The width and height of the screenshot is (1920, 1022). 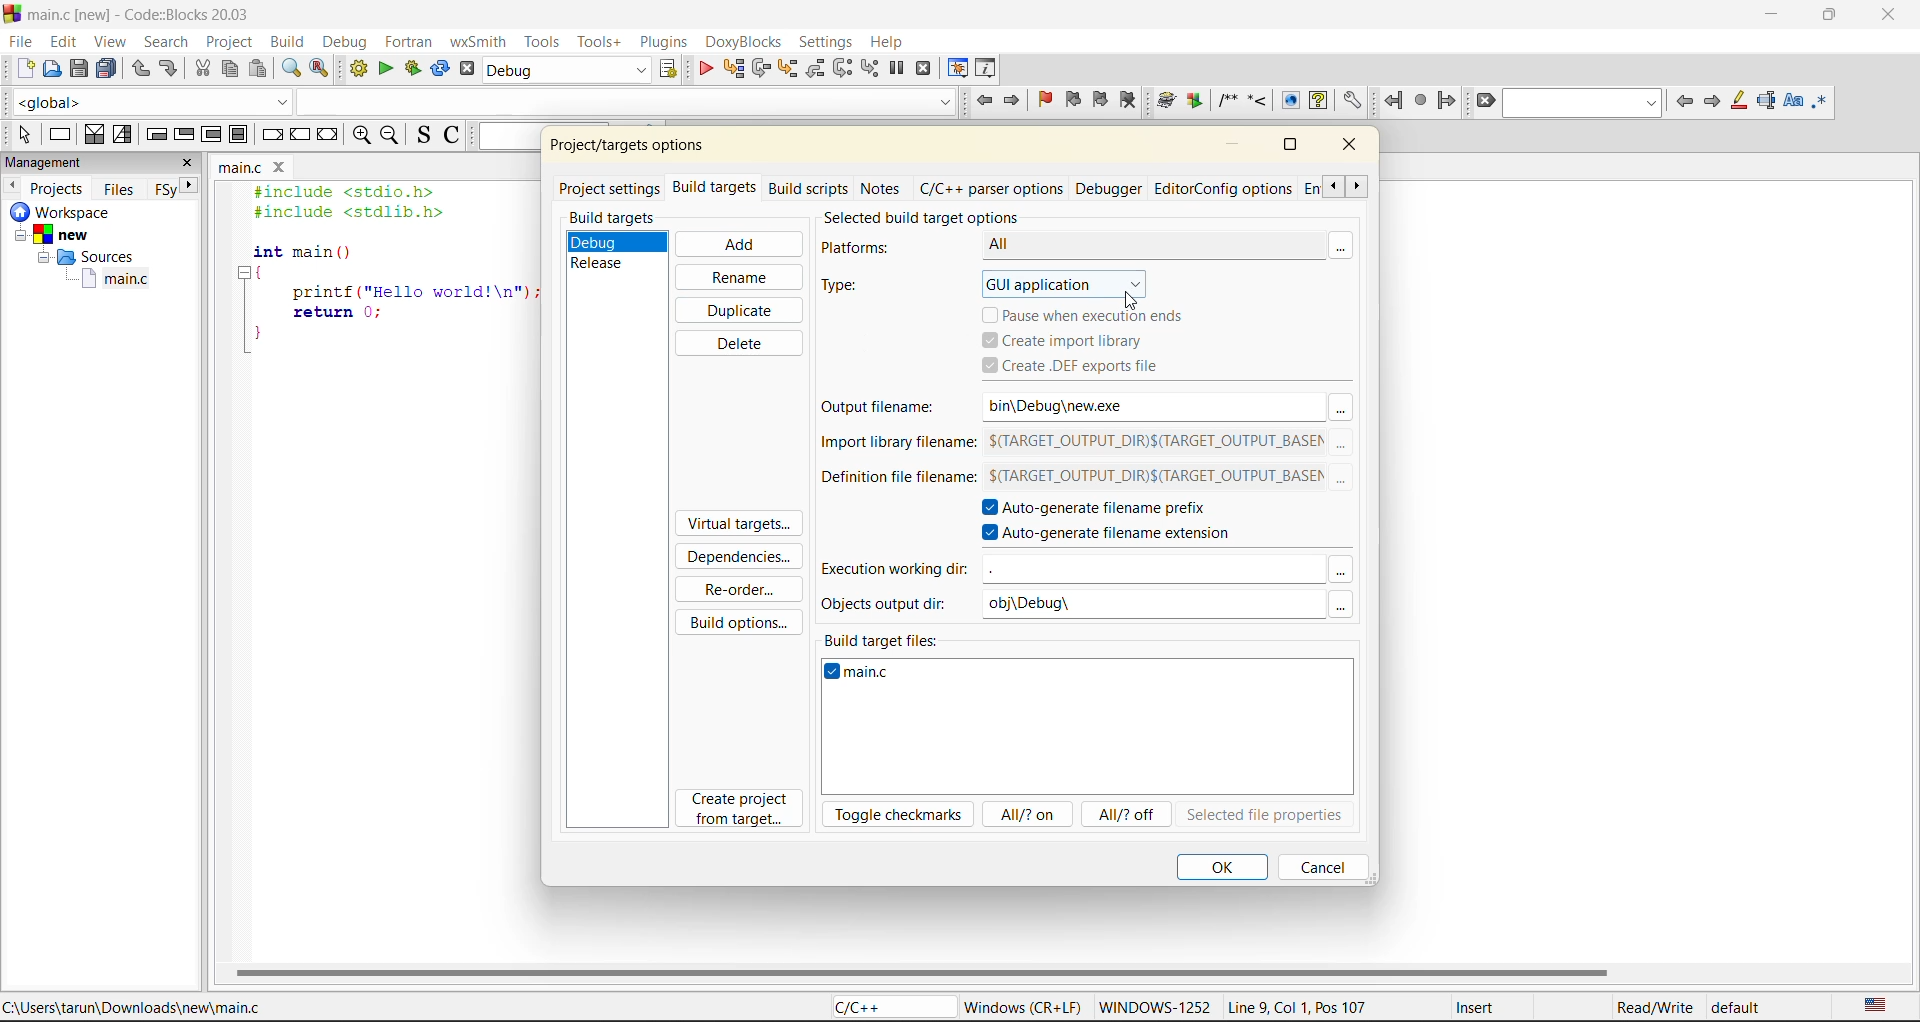 What do you see at coordinates (603, 240) in the screenshot?
I see `debug` at bounding box center [603, 240].